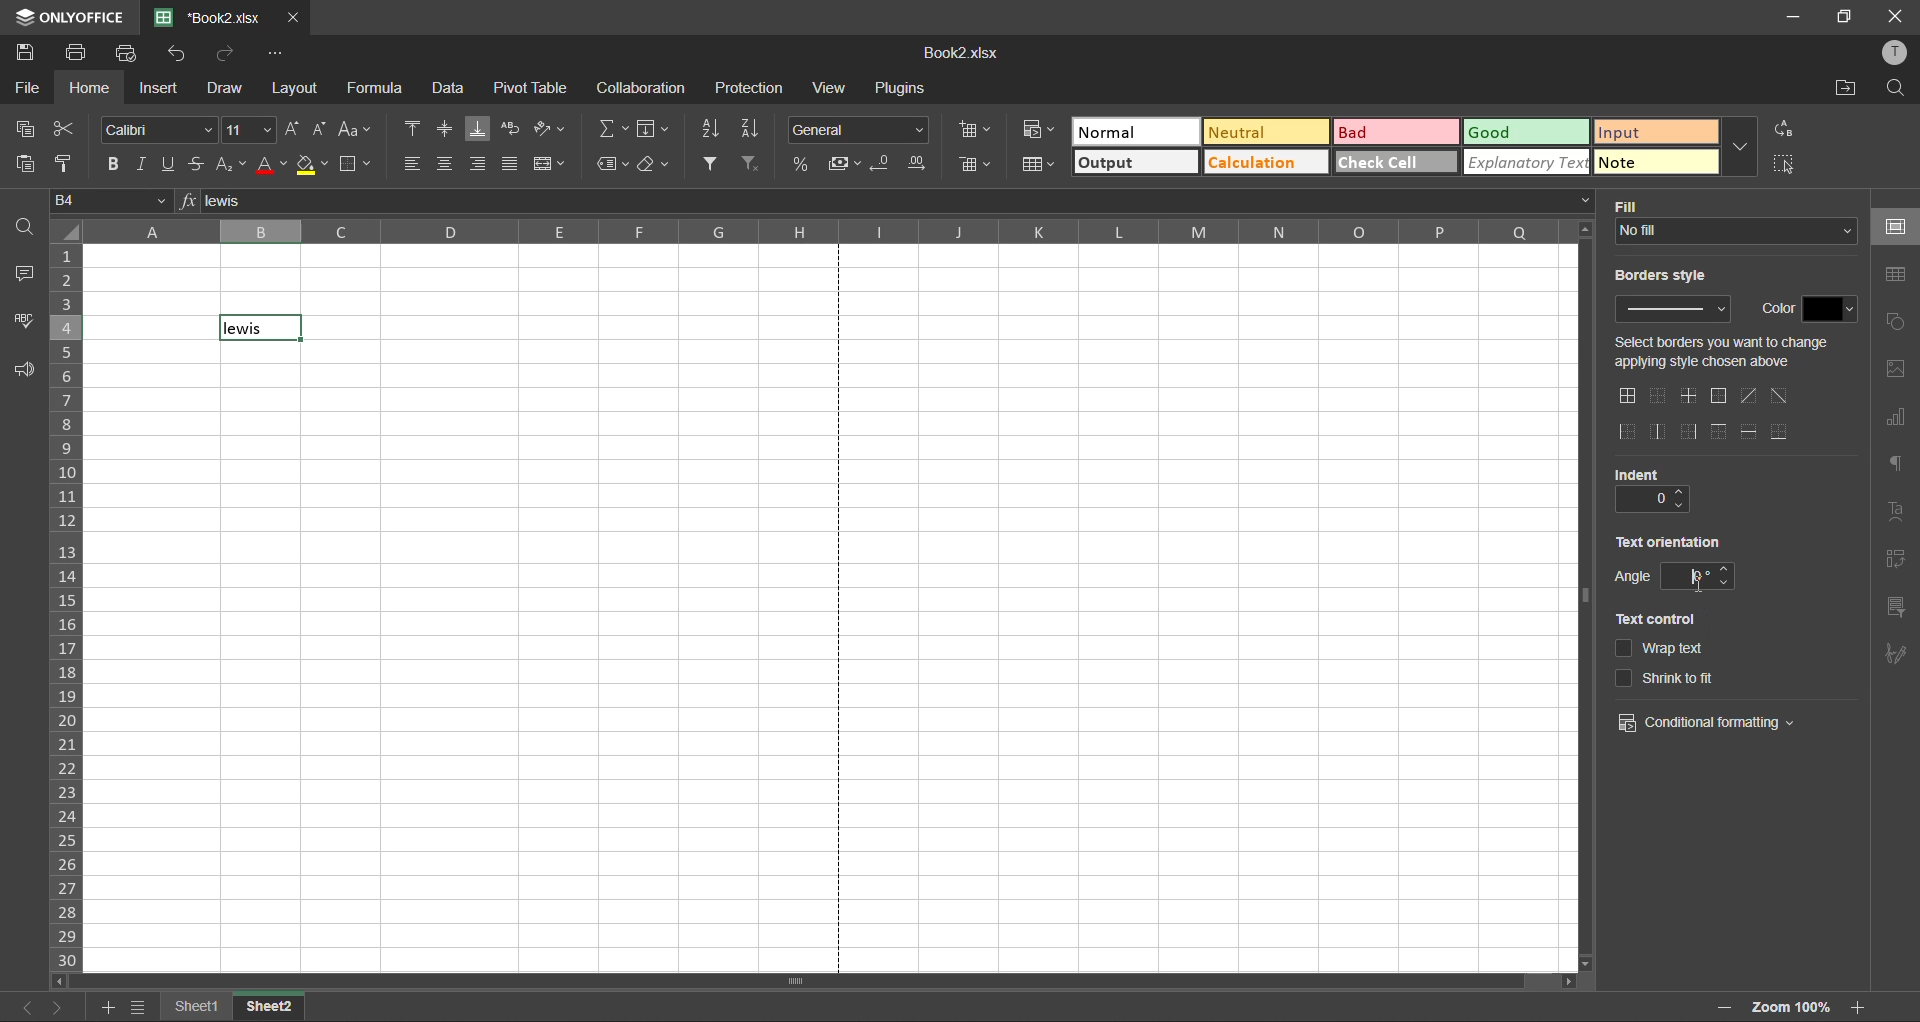 The image size is (1920, 1022). What do you see at coordinates (184, 203) in the screenshot?
I see `formula input` at bounding box center [184, 203].